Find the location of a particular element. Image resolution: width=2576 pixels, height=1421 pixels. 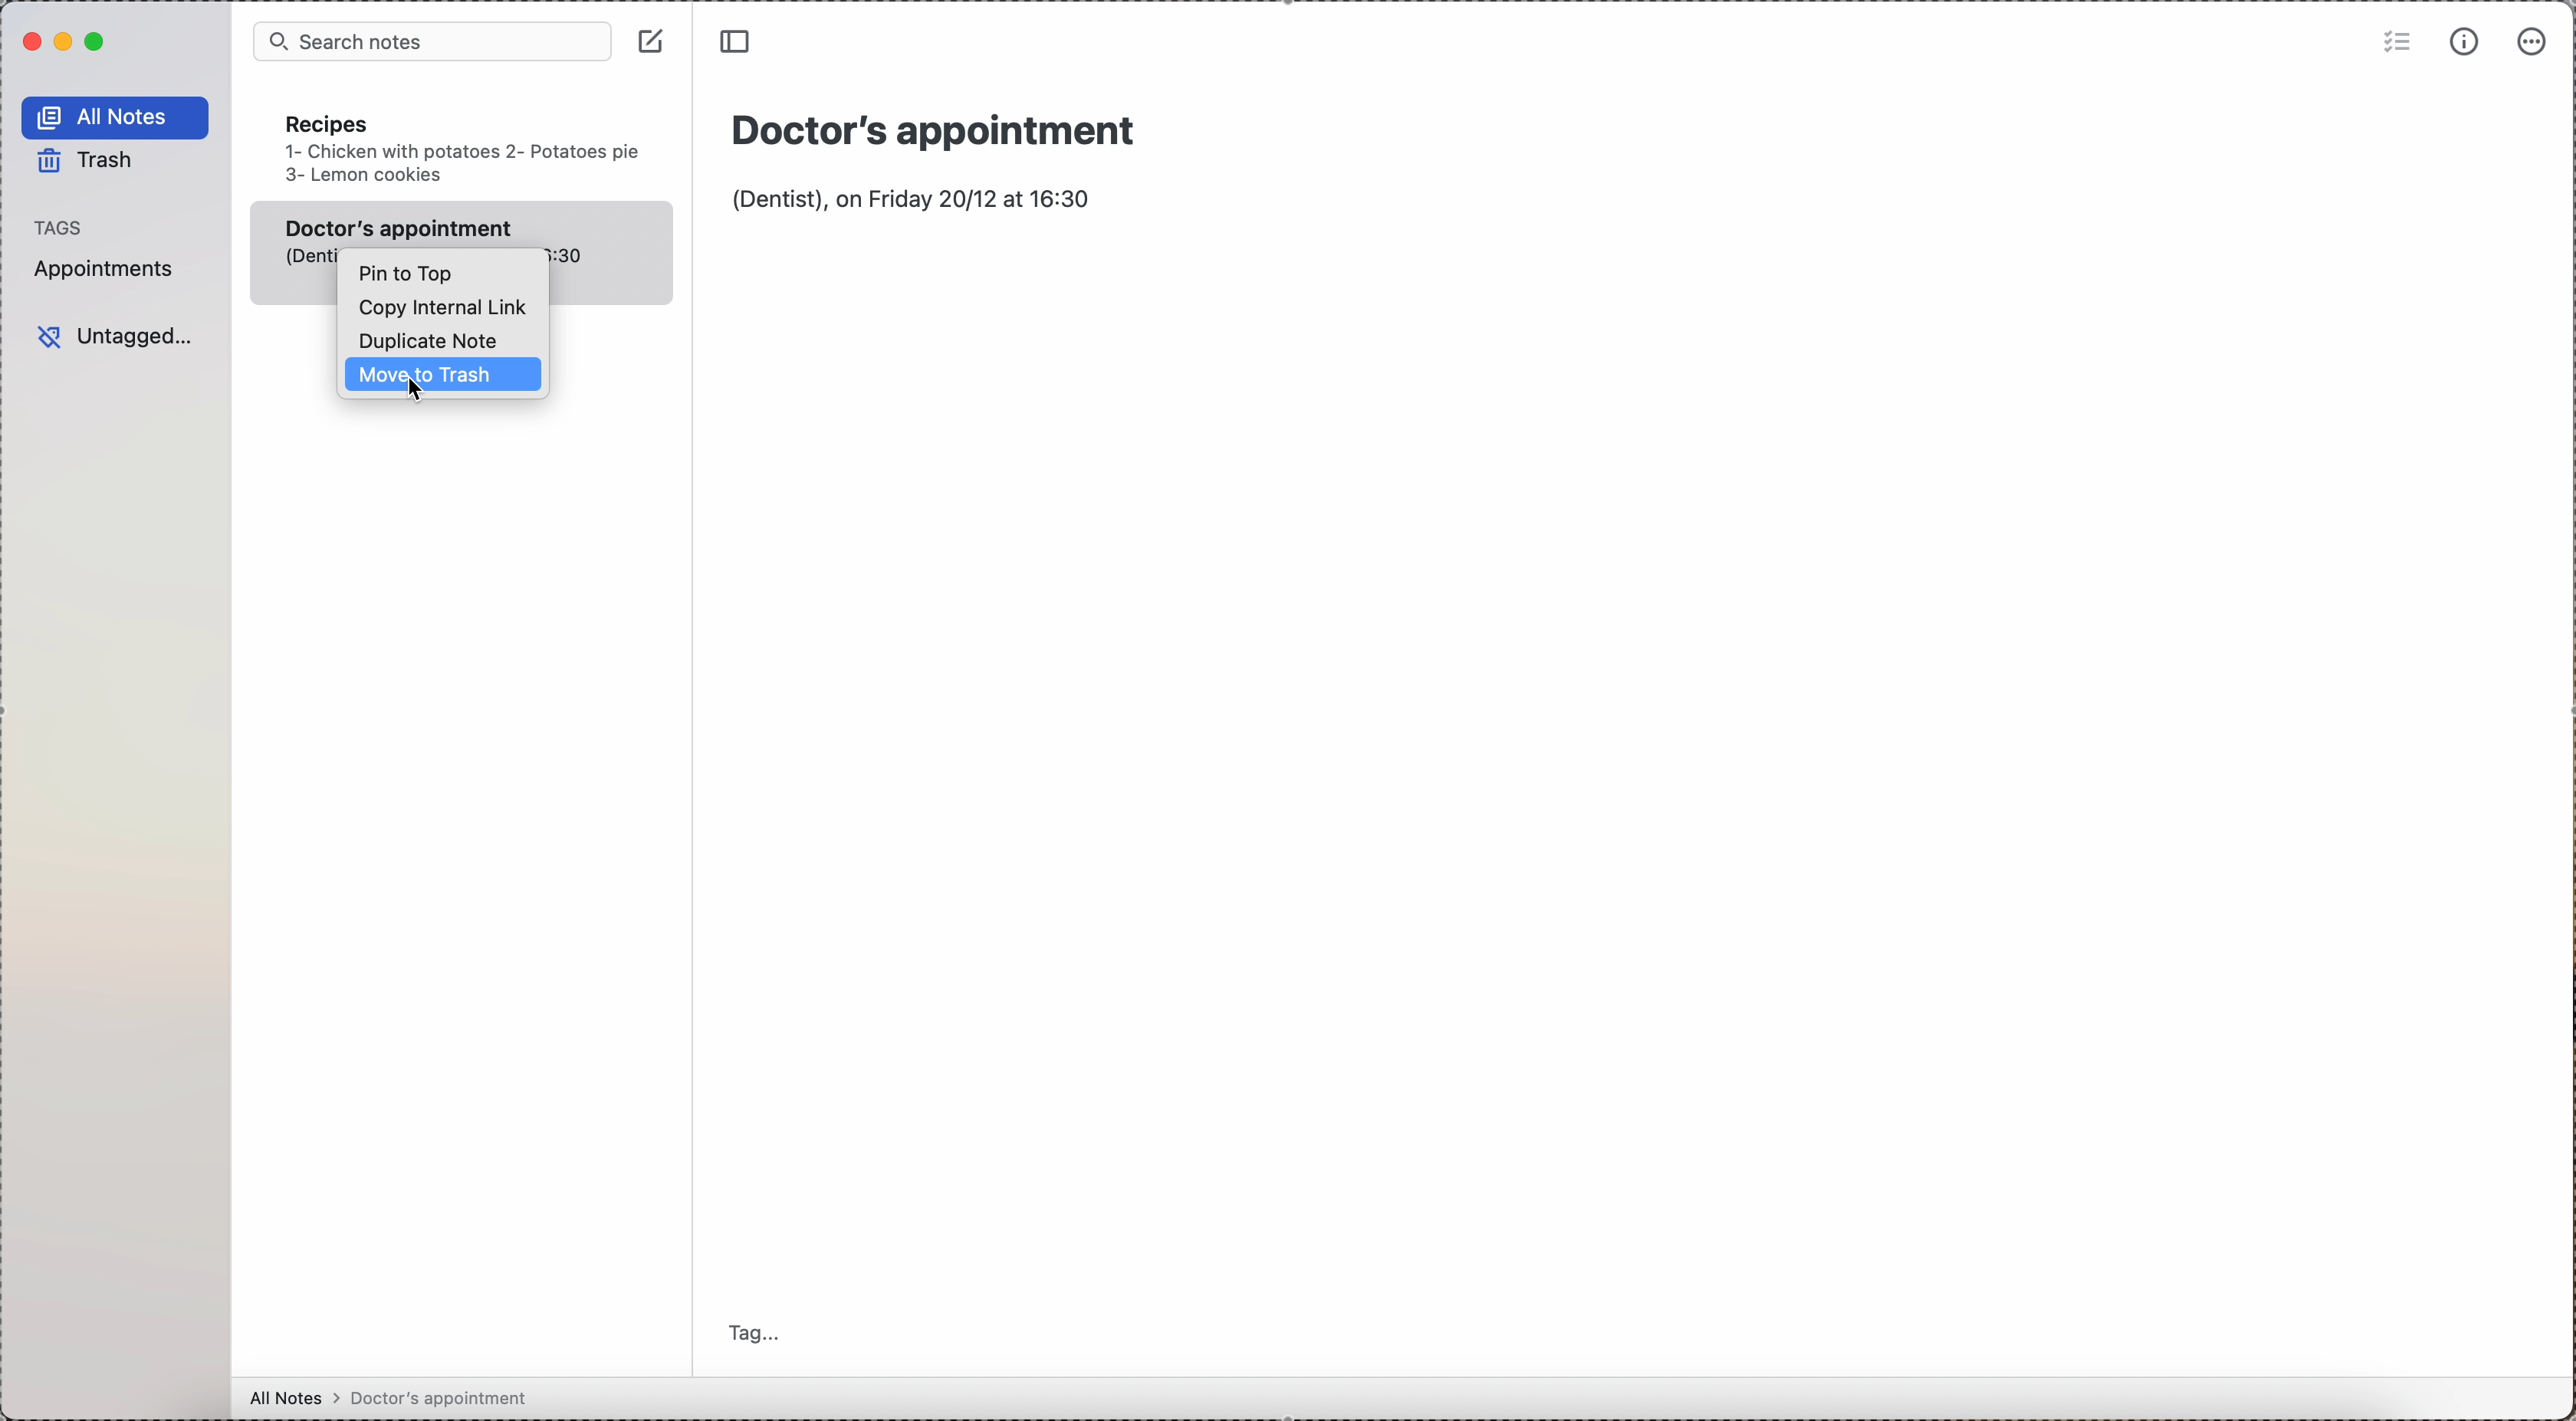

search bar is located at coordinates (428, 42).